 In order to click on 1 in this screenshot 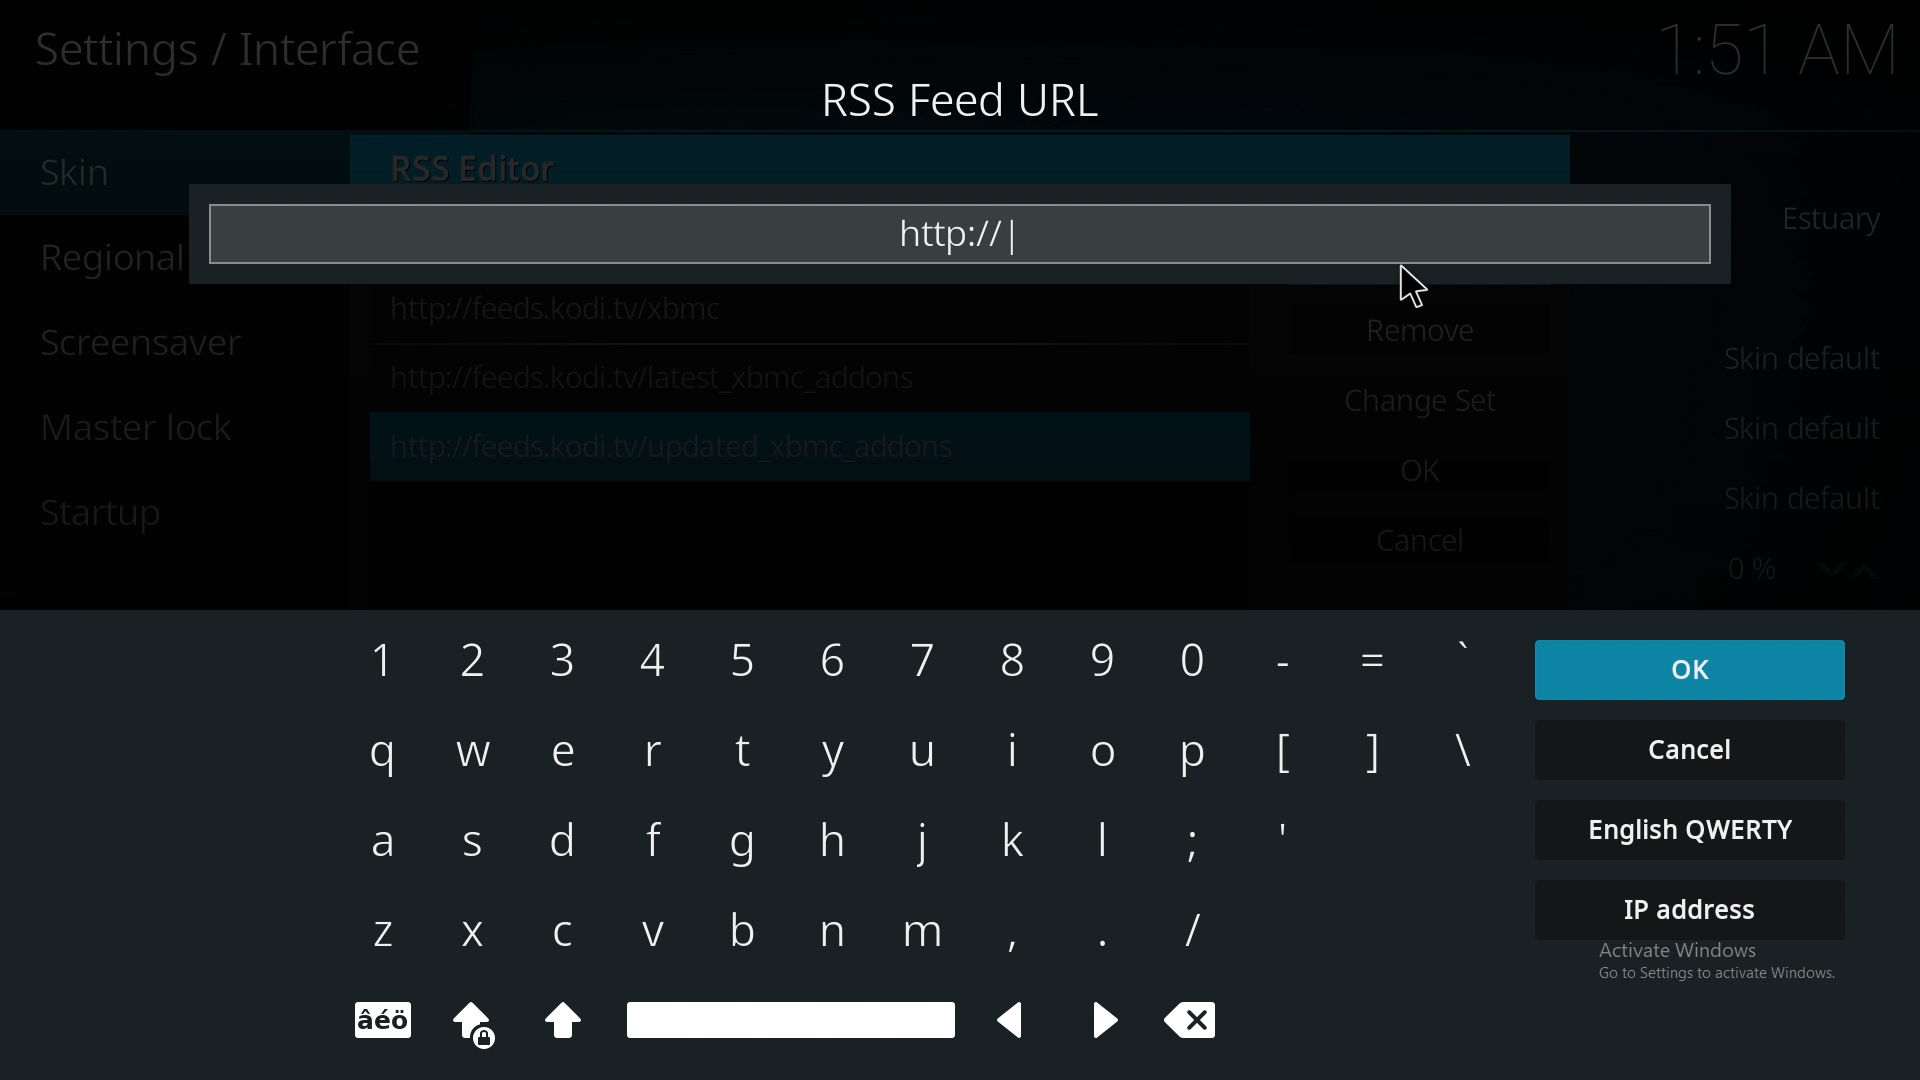, I will do `click(380, 669)`.